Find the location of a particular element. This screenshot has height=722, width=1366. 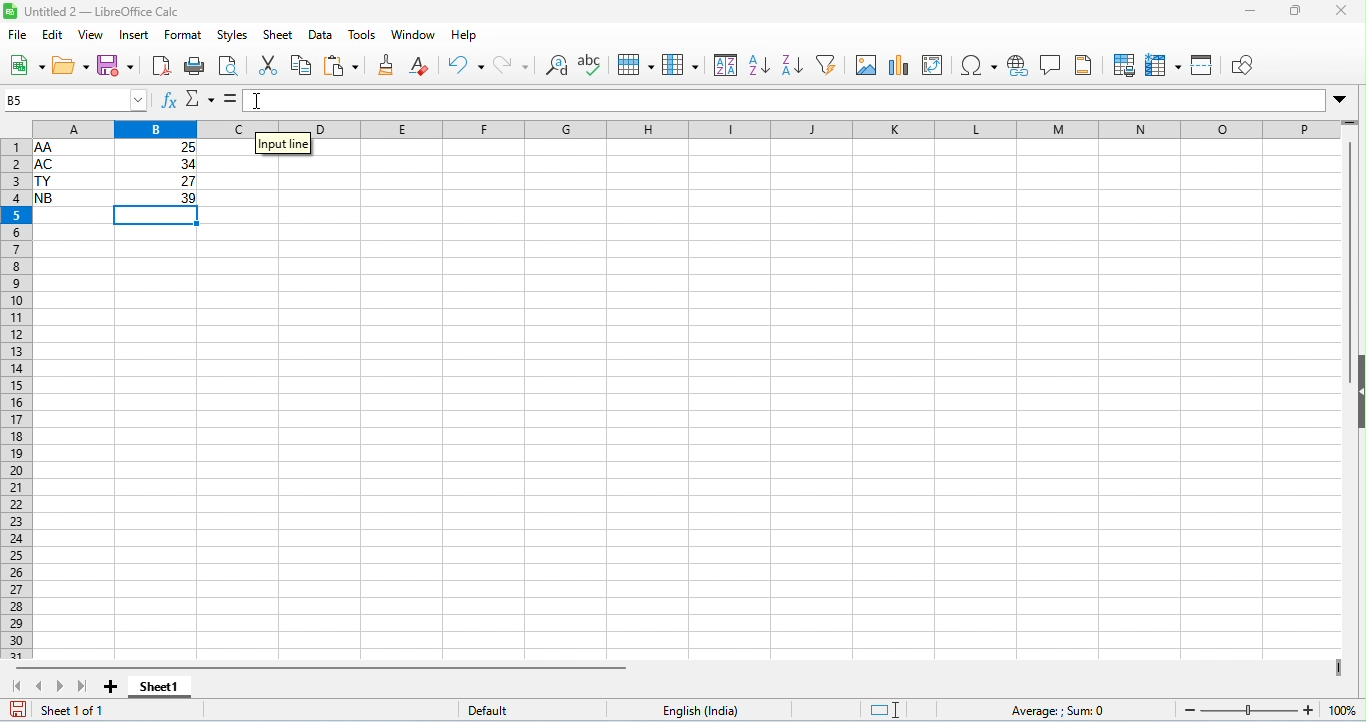

export pdf is located at coordinates (161, 66).